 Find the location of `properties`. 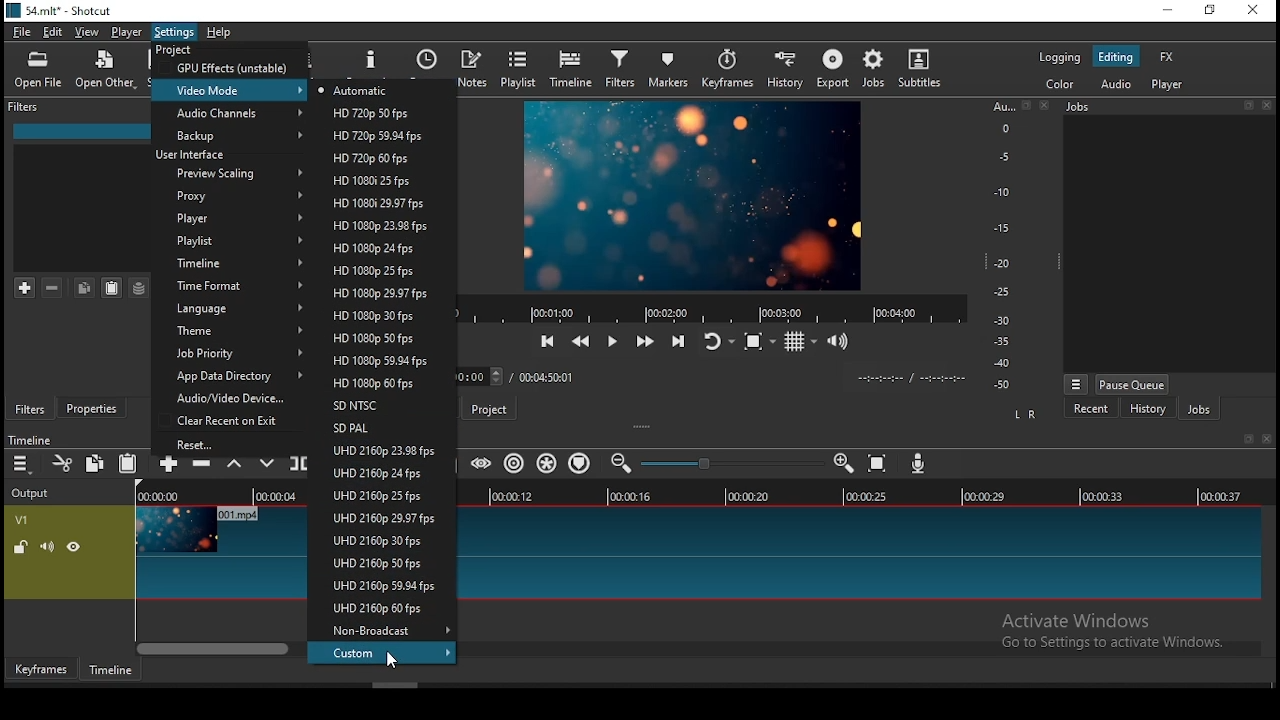

properties is located at coordinates (96, 409).